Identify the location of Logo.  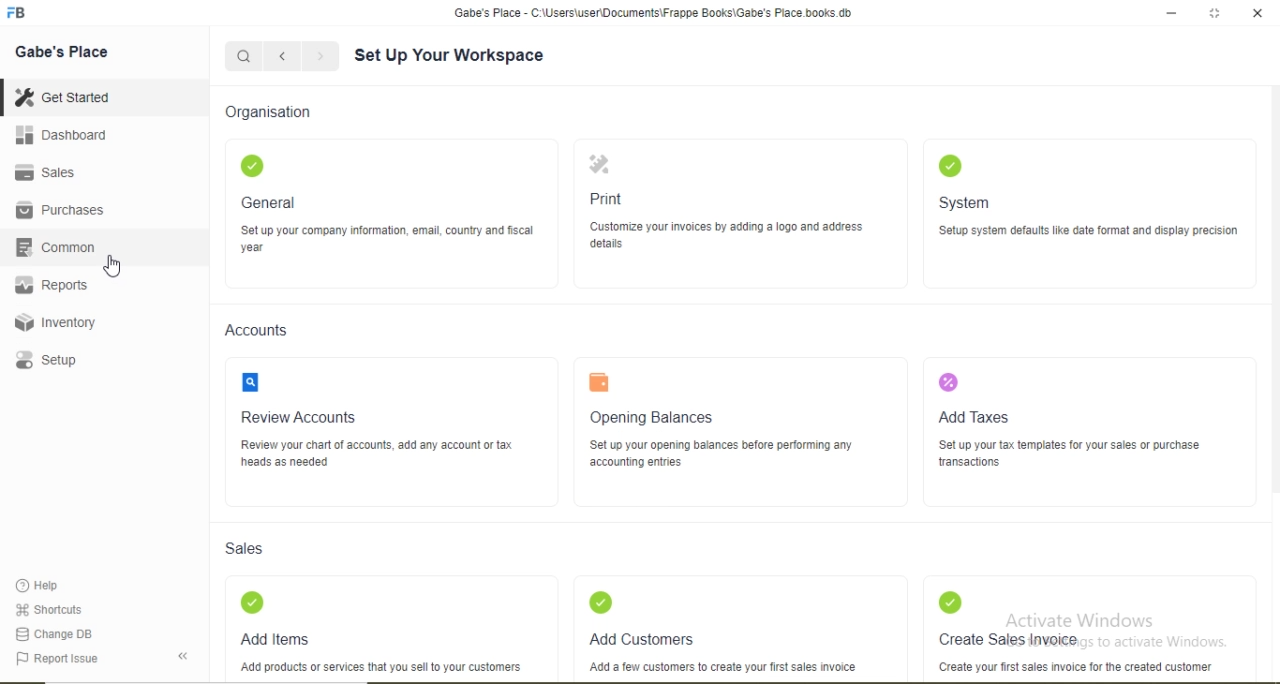
(599, 381).